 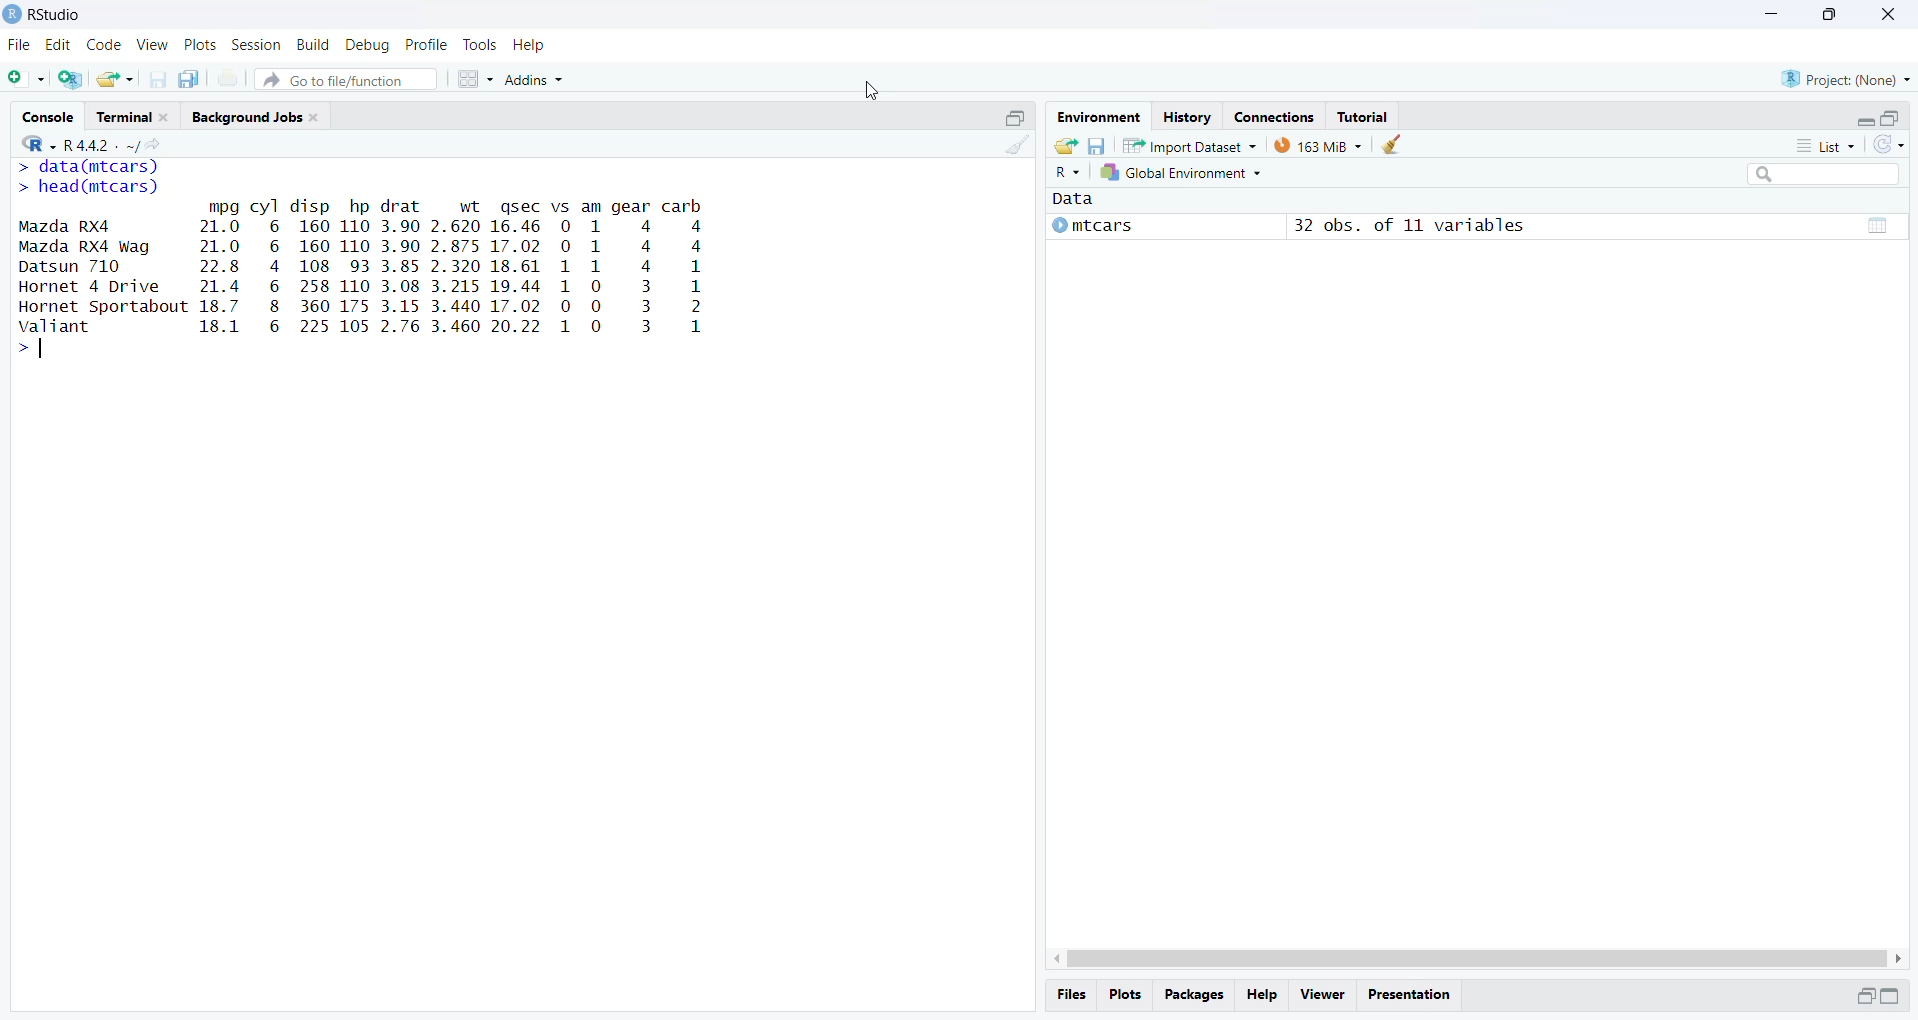 What do you see at coordinates (1190, 118) in the screenshot?
I see `History` at bounding box center [1190, 118].